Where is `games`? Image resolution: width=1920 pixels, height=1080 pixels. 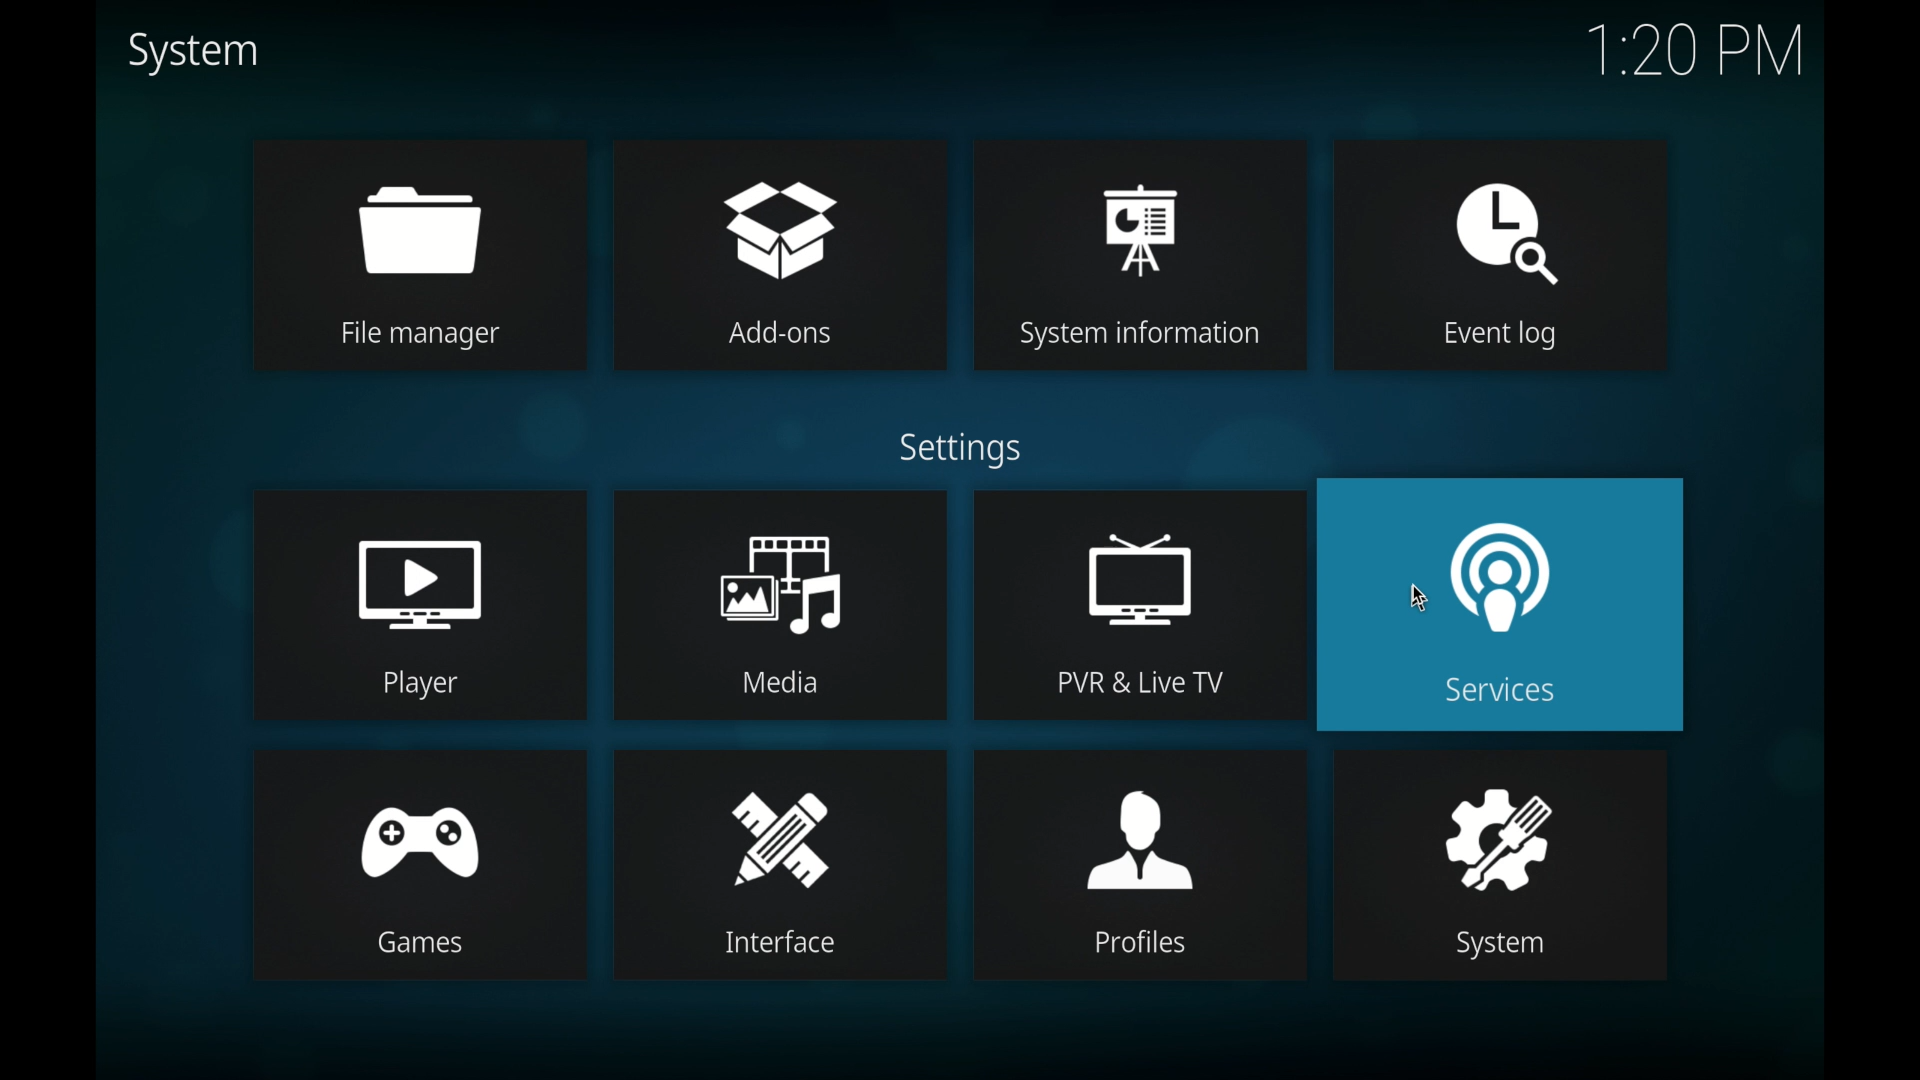
games is located at coordinates (419, 863).